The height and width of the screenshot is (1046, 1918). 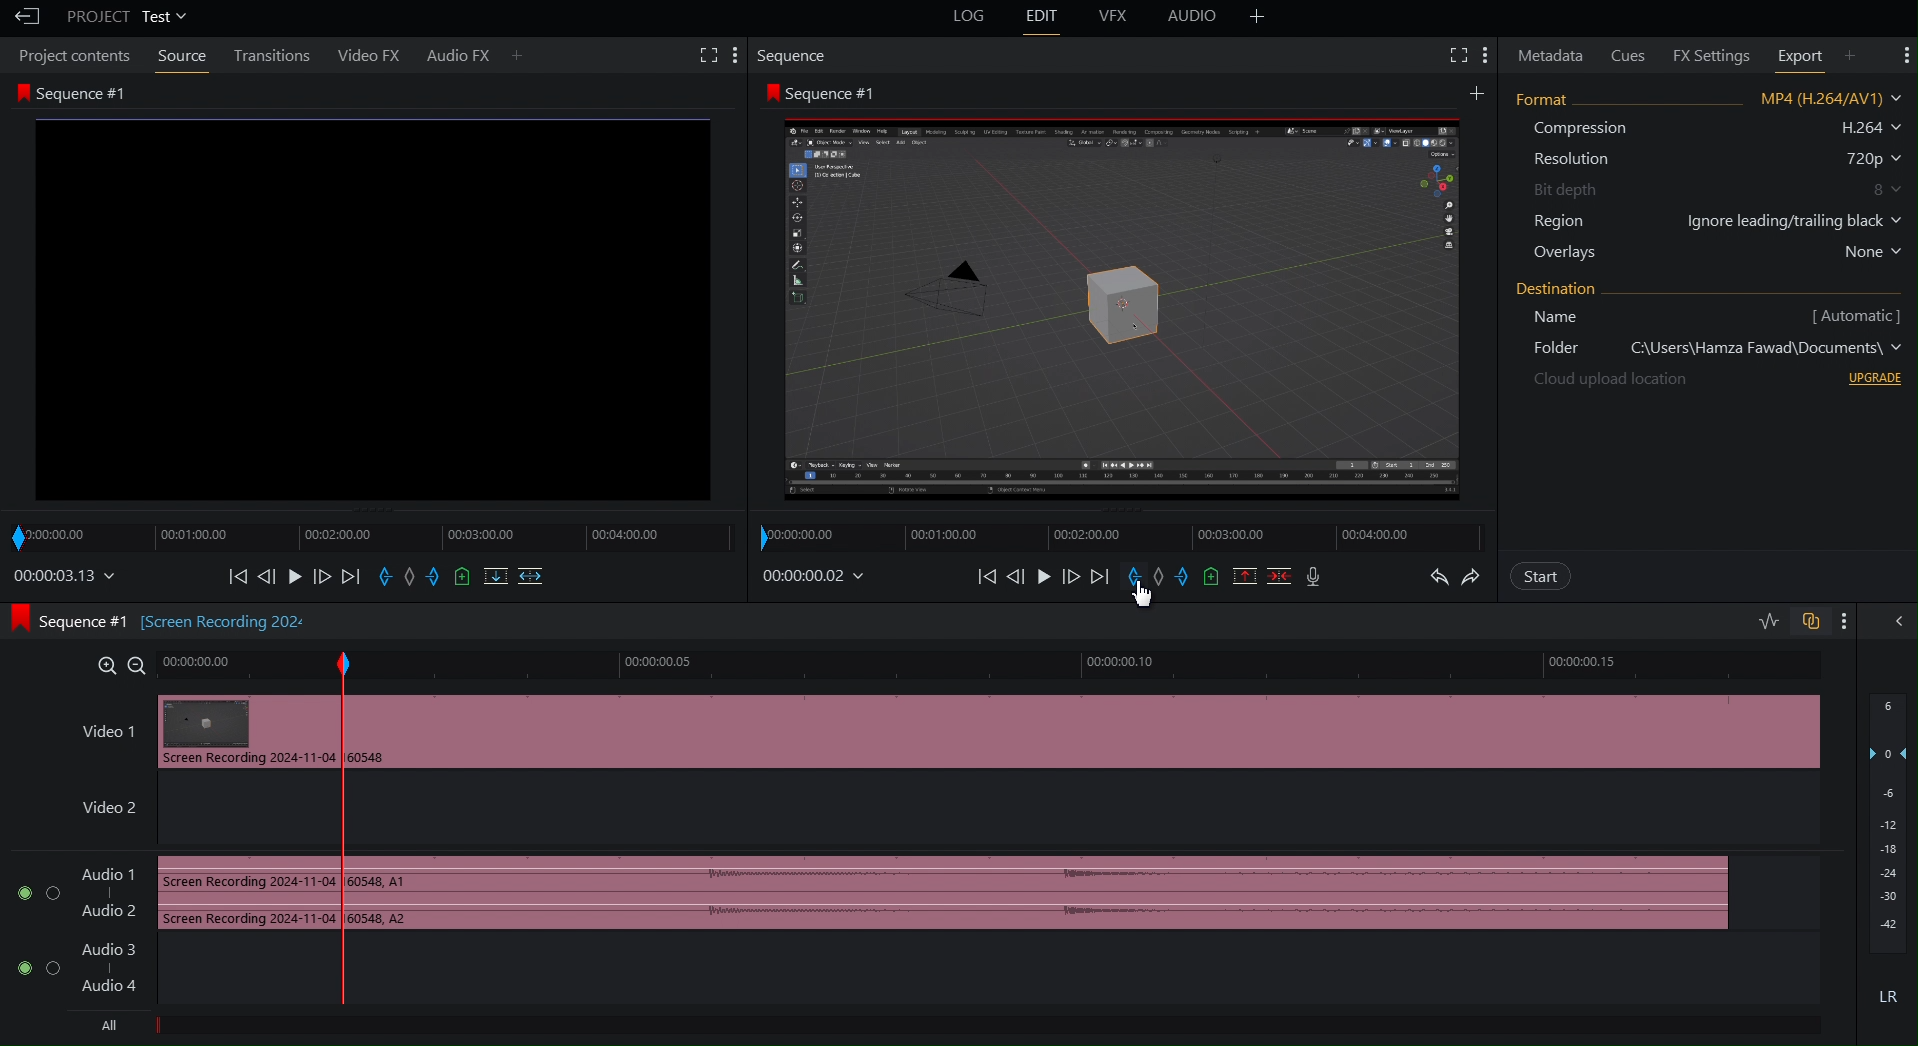 What do you see at coordinates (474, 54) in the screenshot?
I see `Audio FX` at bounding box center [474, 54].